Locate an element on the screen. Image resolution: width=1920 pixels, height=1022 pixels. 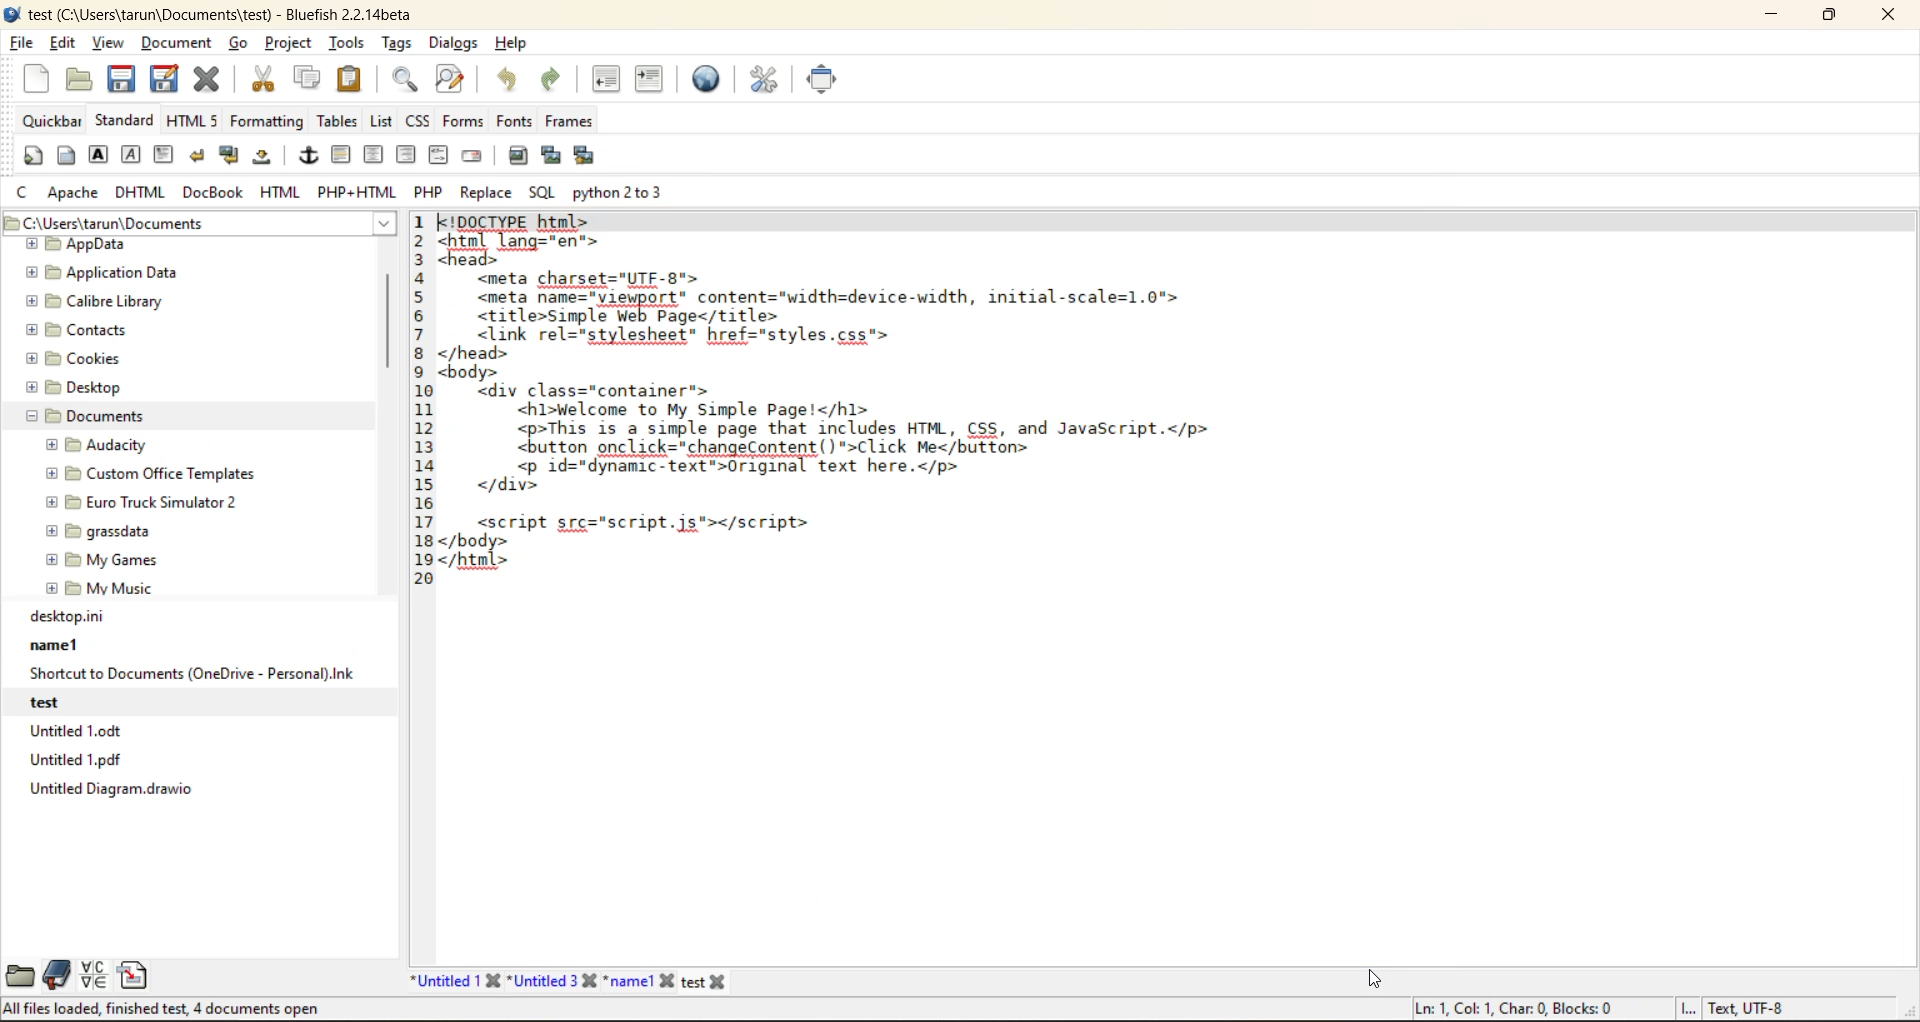
Current directory is located at coordinates (273, 224).